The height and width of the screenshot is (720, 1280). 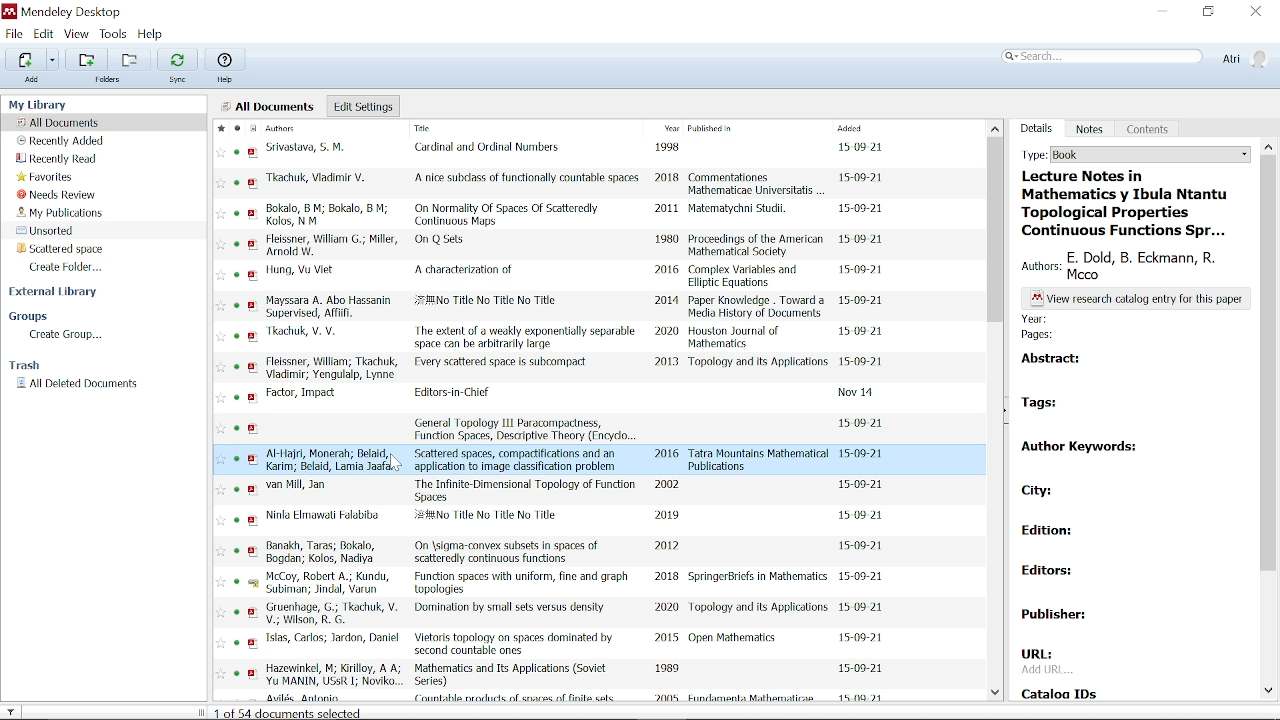 What do you see at coordinates (335, 459) in the screenshot?
I see `authors` at bounding box center [335, 459].